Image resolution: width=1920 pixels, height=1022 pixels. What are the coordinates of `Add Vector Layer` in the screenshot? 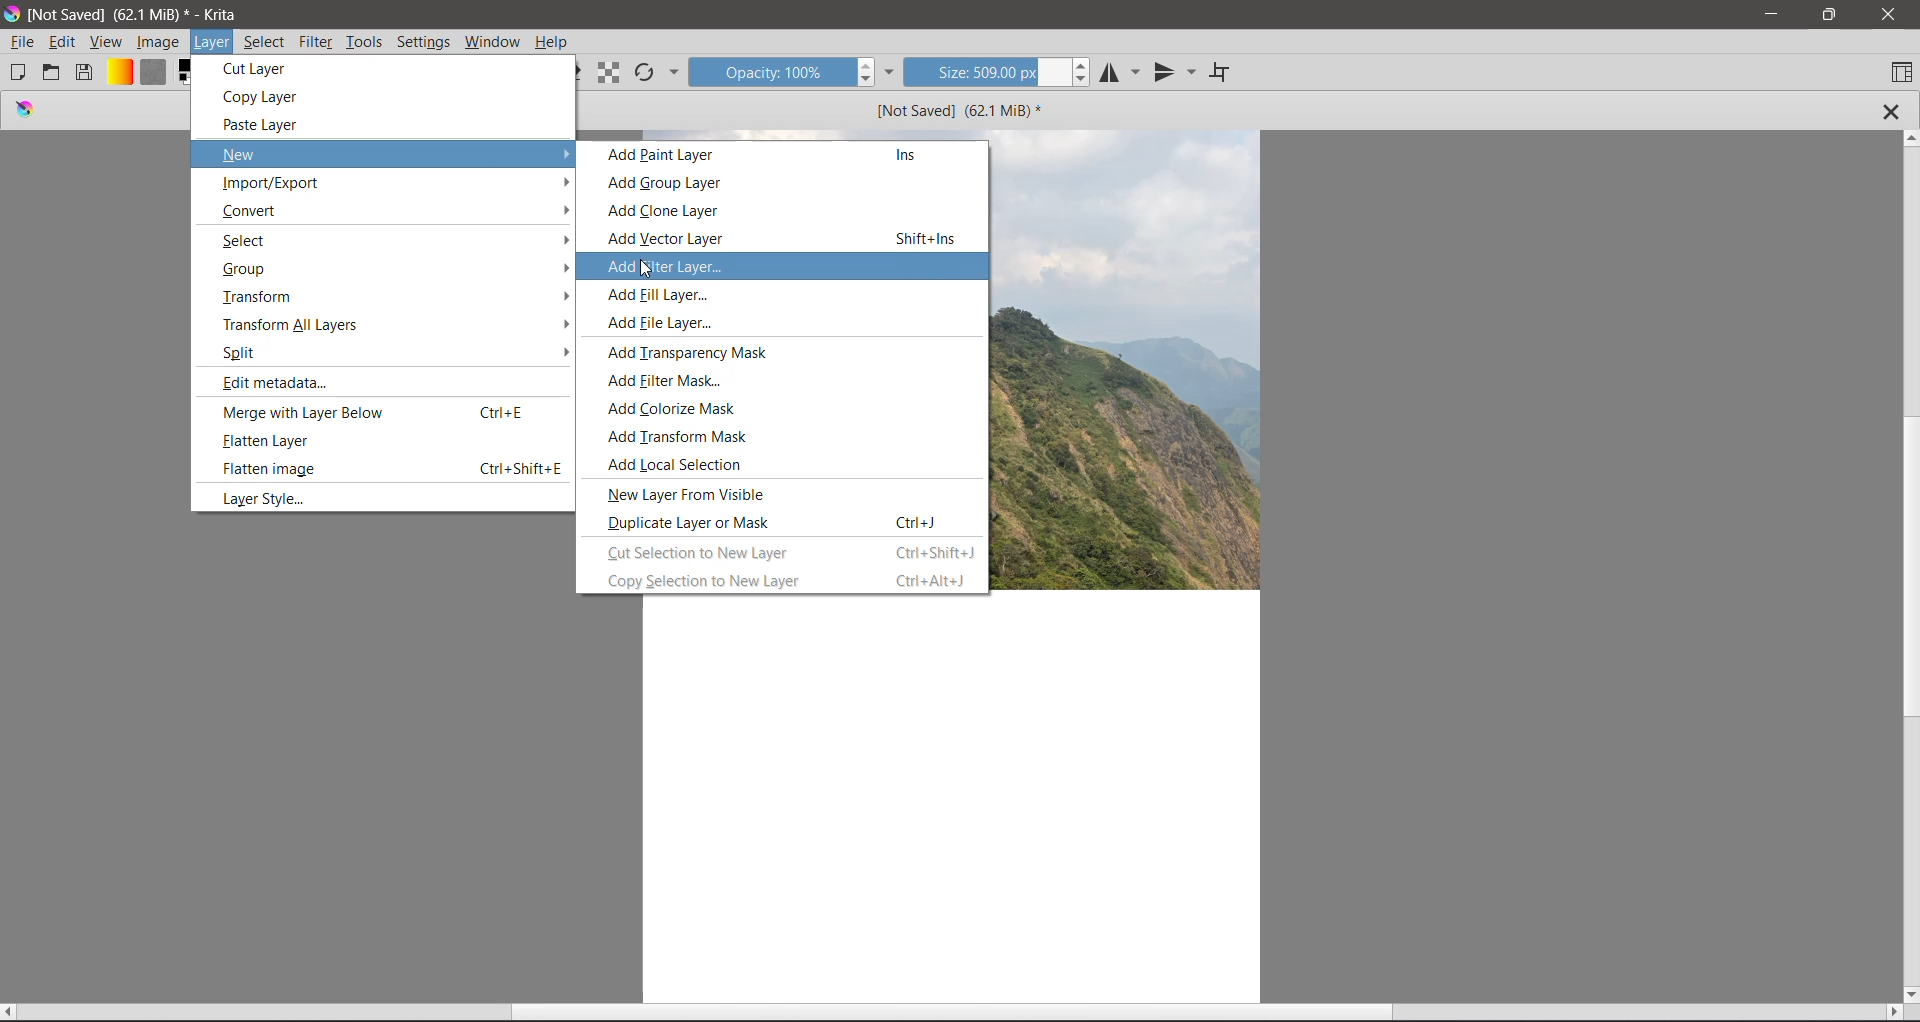 It's located at (788, 237).